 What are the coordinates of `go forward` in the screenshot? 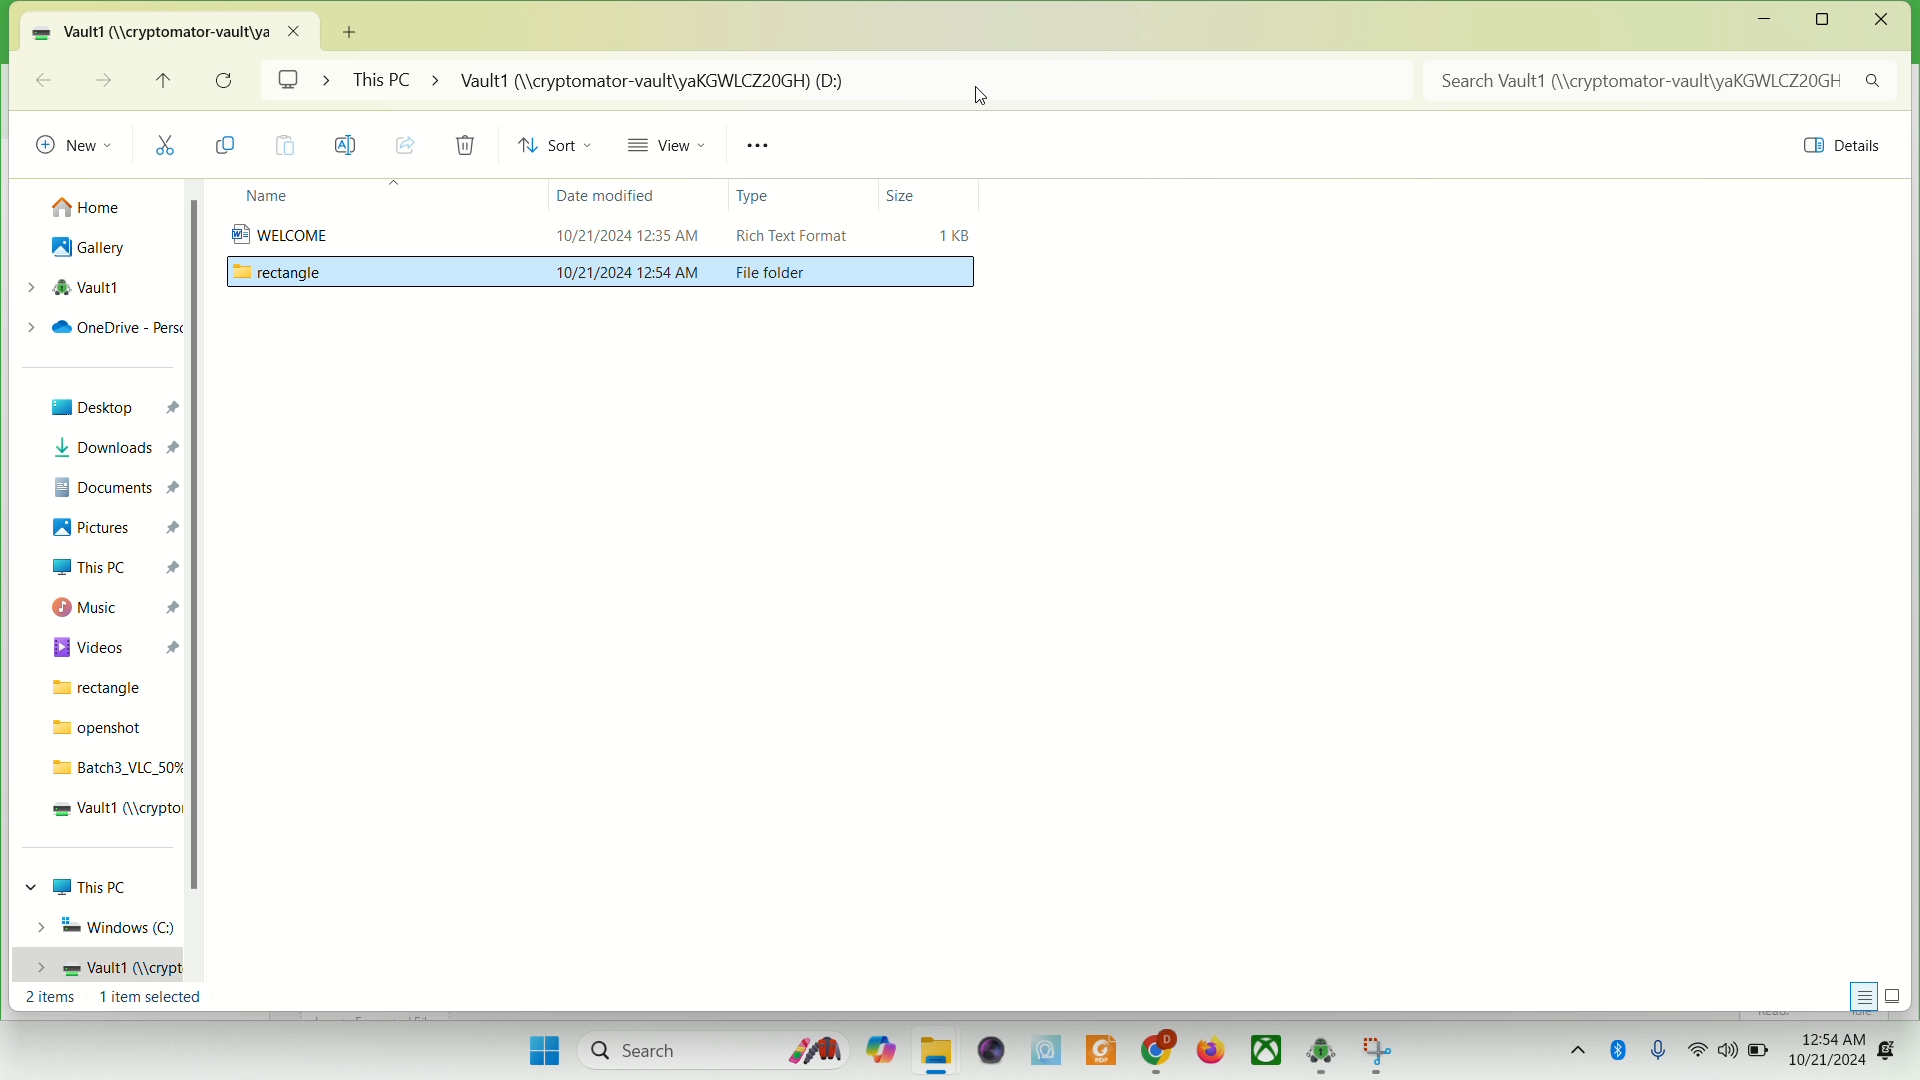 It's located at (101, 79).